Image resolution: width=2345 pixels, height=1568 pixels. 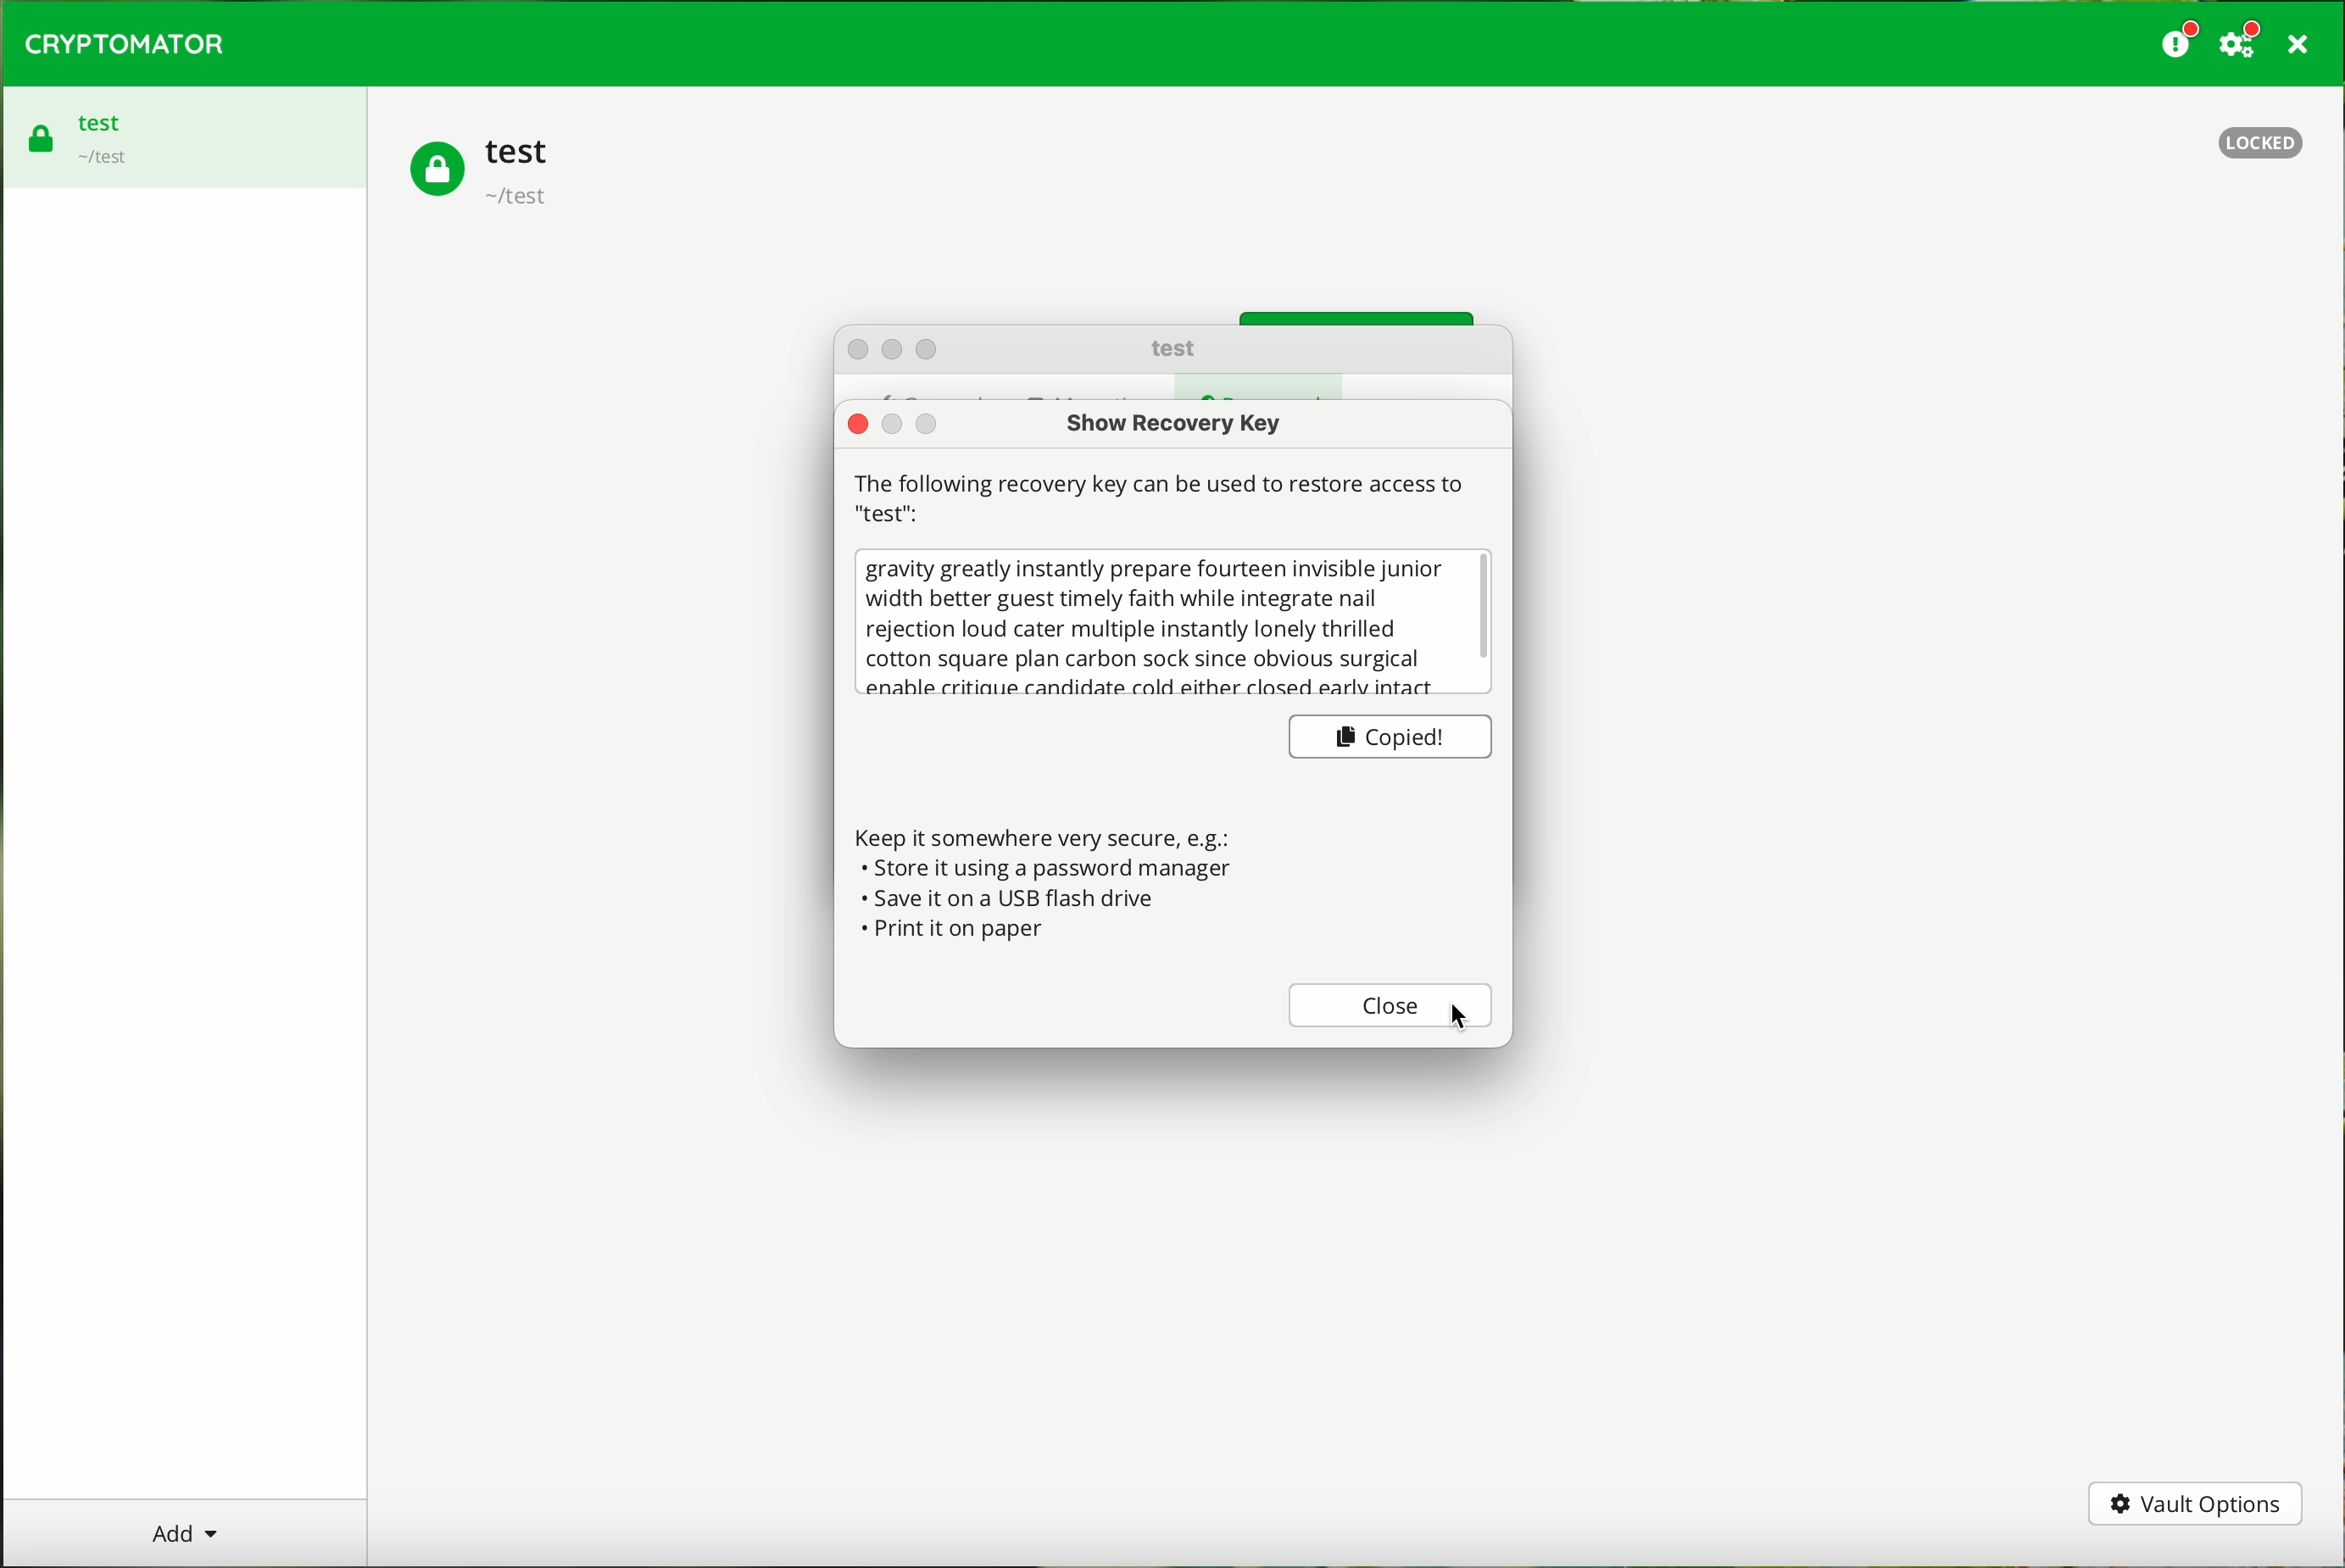 I want to click on test vault, so click(x=486, y=173).